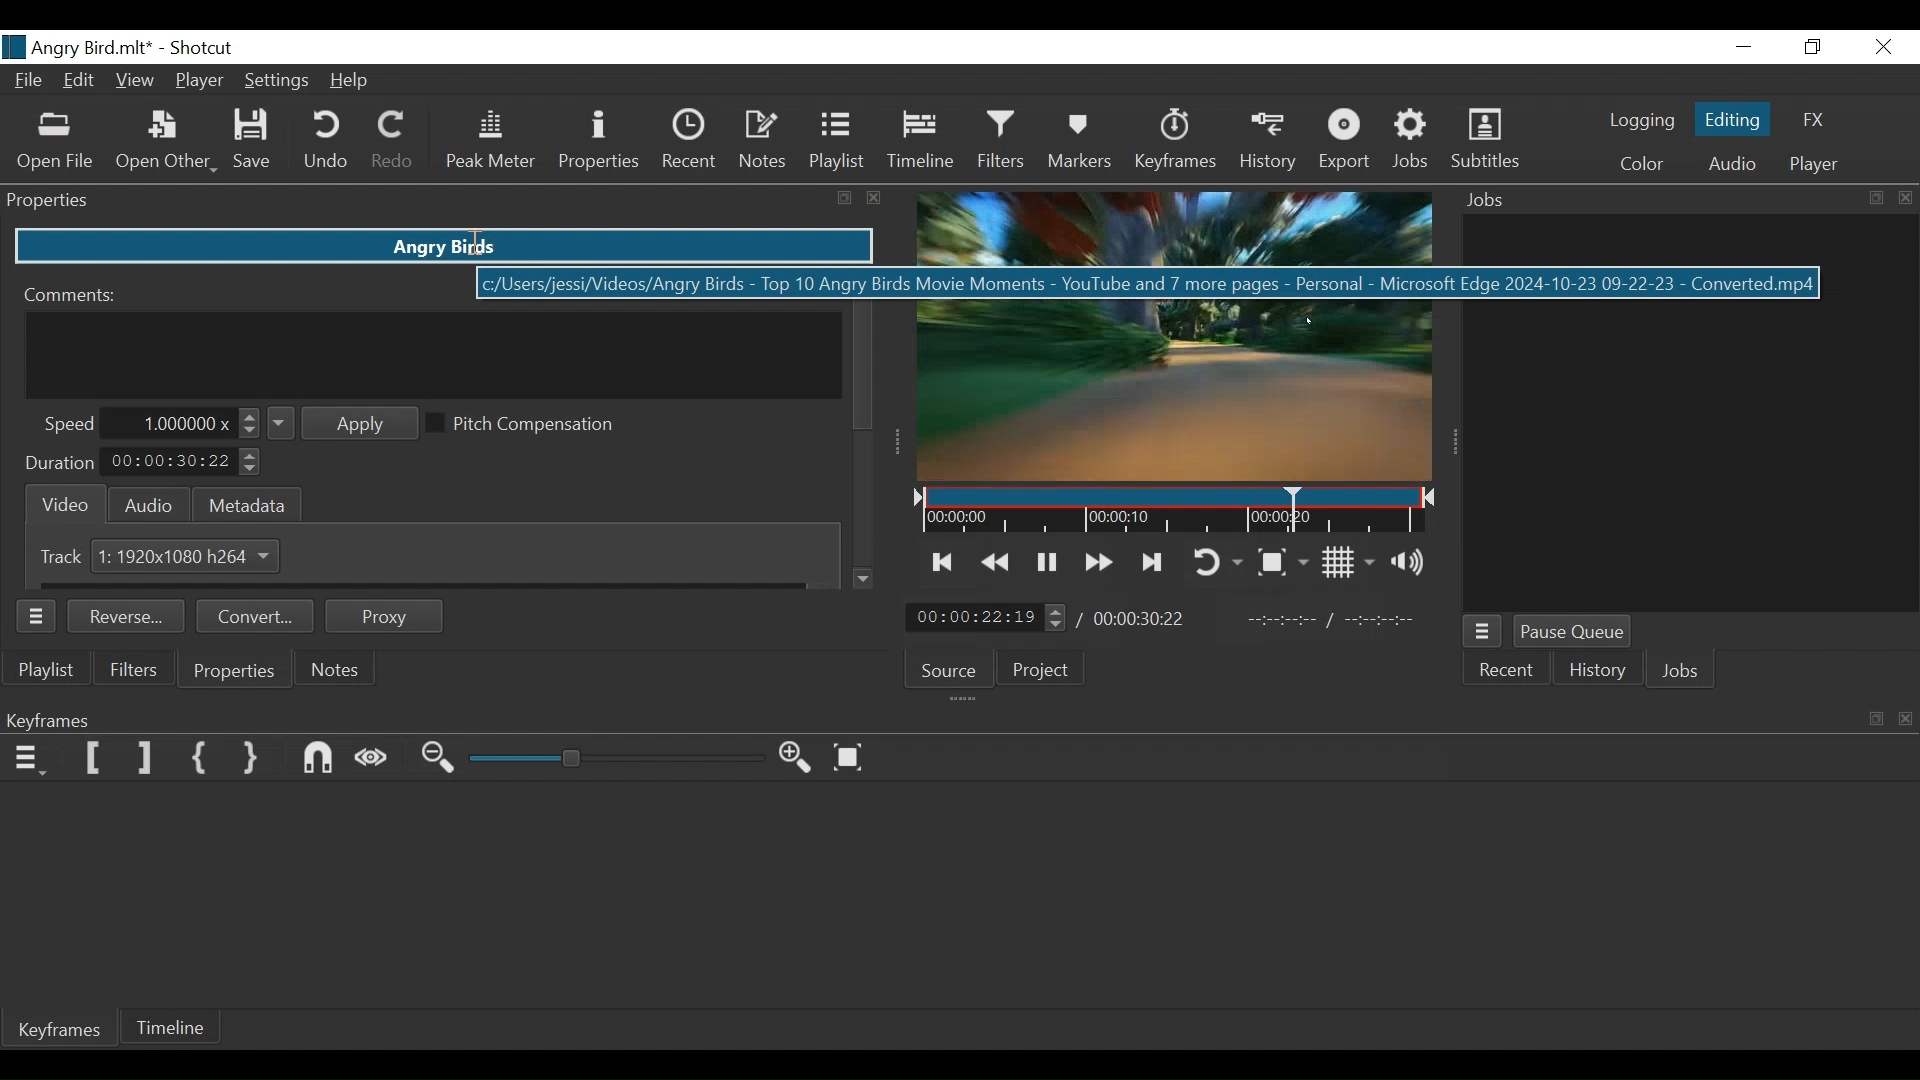 The image size is (1920, 1080). I want to click on Vertical Scrollbar, so click(863, 366).